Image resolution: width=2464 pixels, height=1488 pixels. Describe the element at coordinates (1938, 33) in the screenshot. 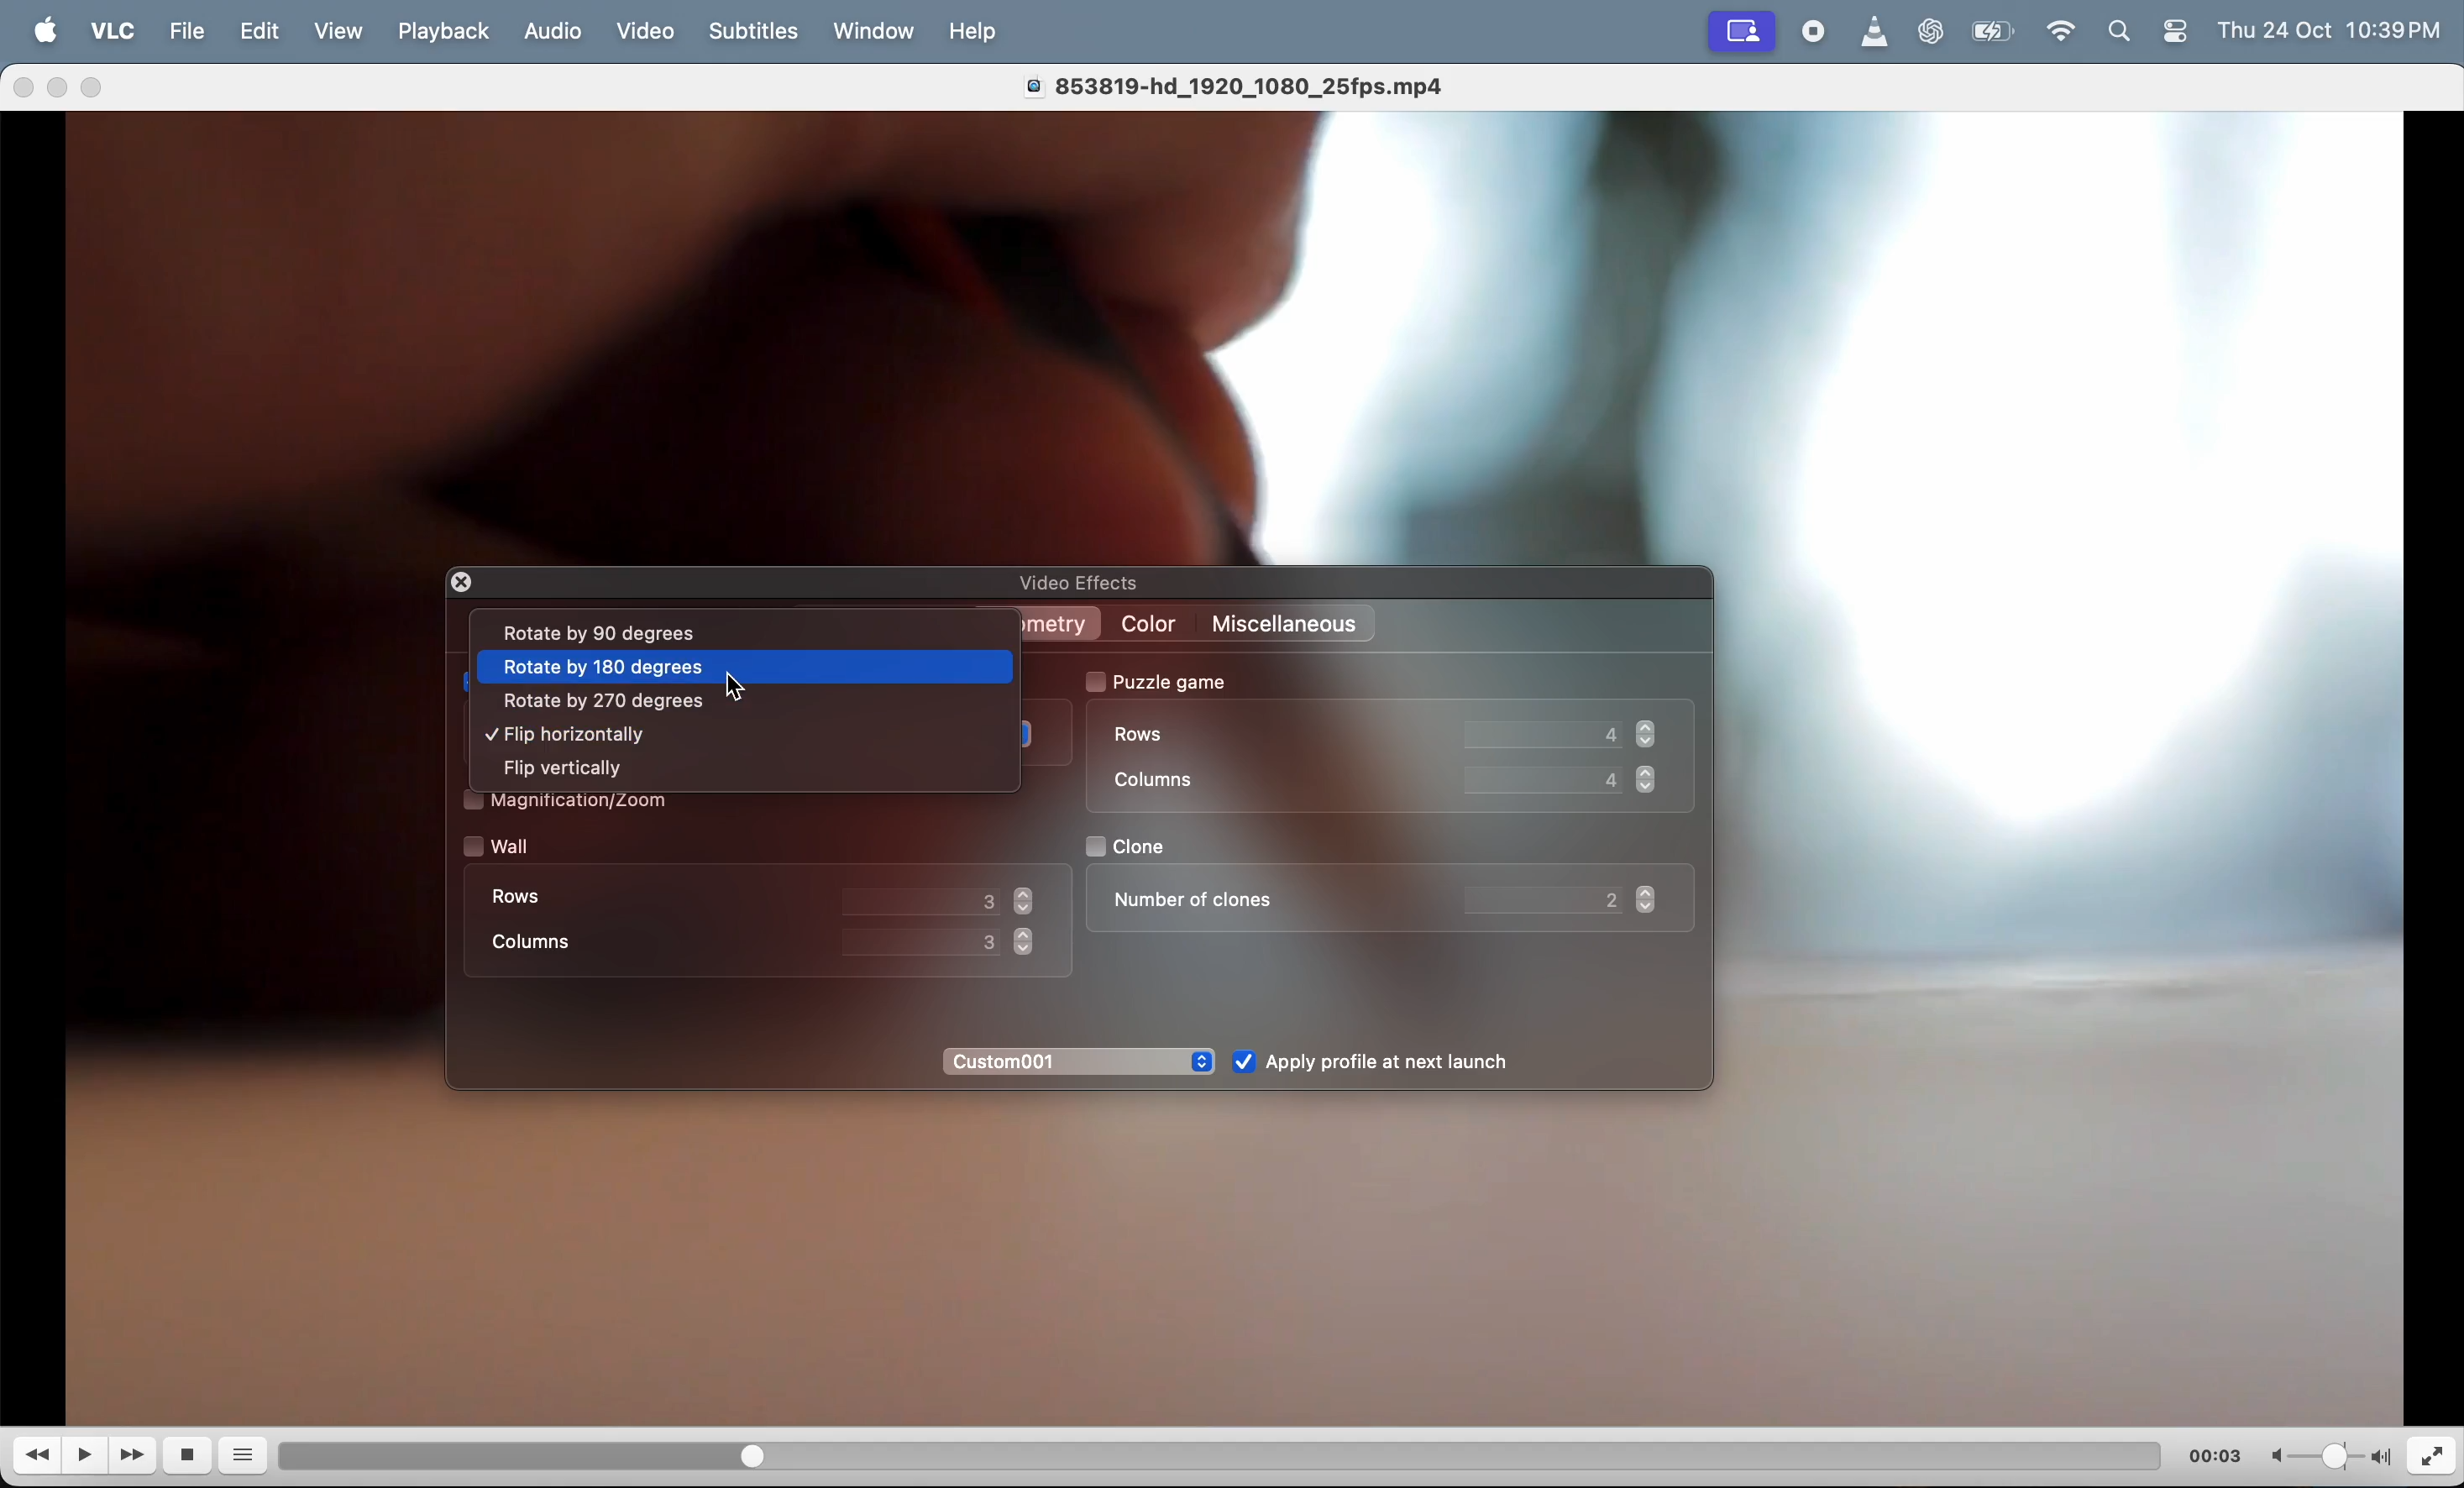

I see `chatgpt` at that location.